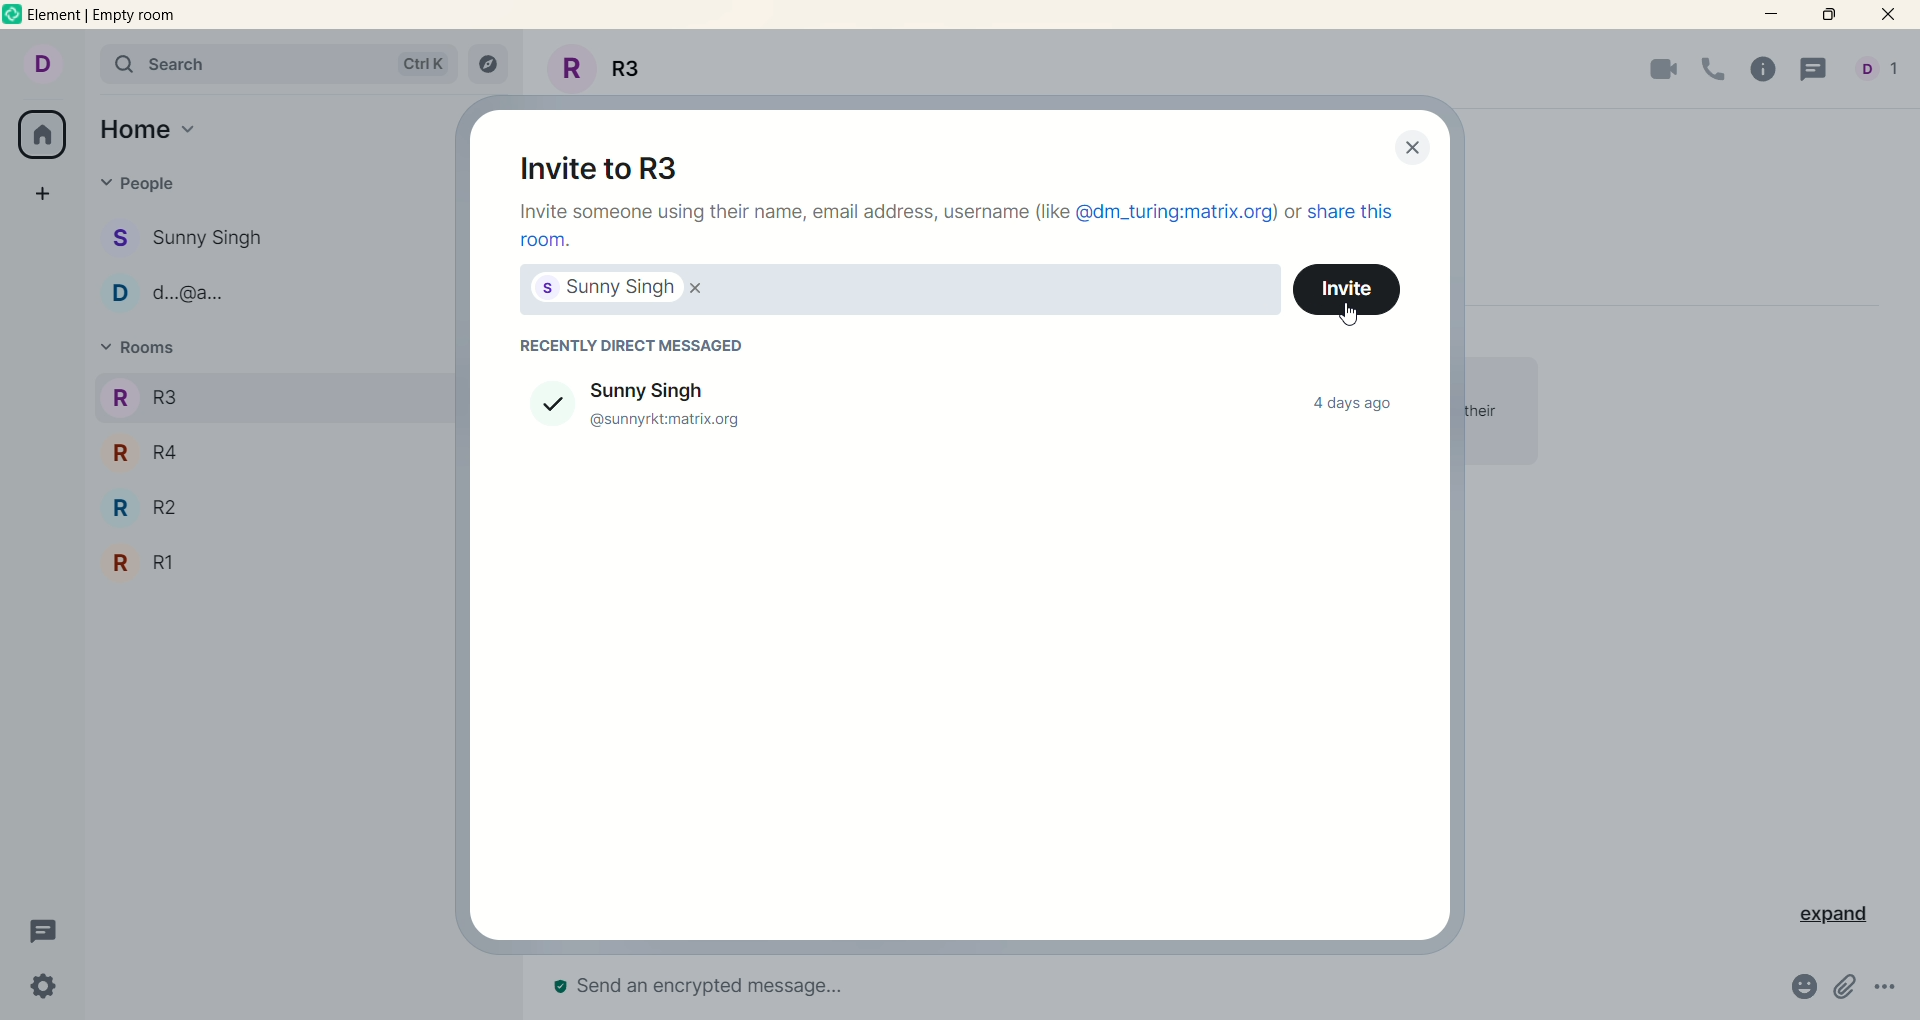 This screenshot has width=1920, height=1020. I want to click on home, so click(153, 130).